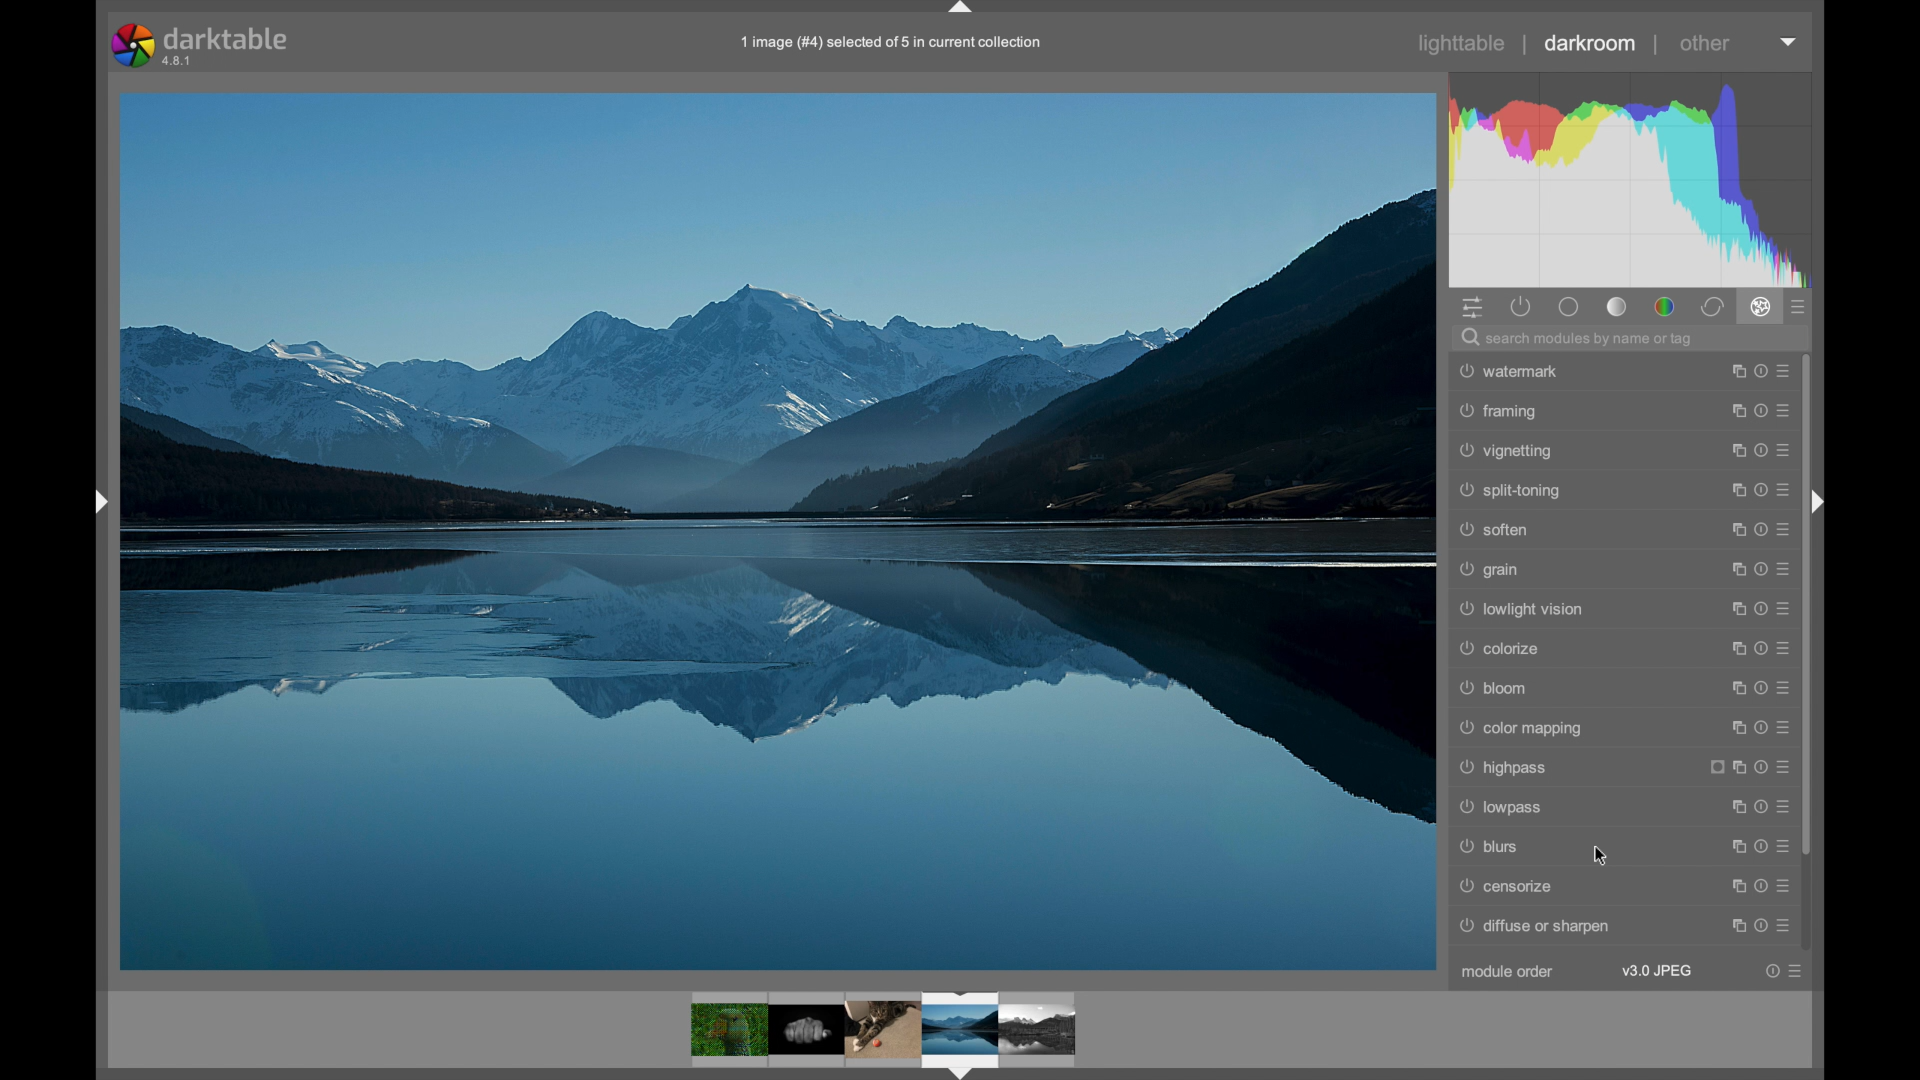 The height and width of the screenshot is (1080, 1920). I want to click on watermark, so click(1508, 372).